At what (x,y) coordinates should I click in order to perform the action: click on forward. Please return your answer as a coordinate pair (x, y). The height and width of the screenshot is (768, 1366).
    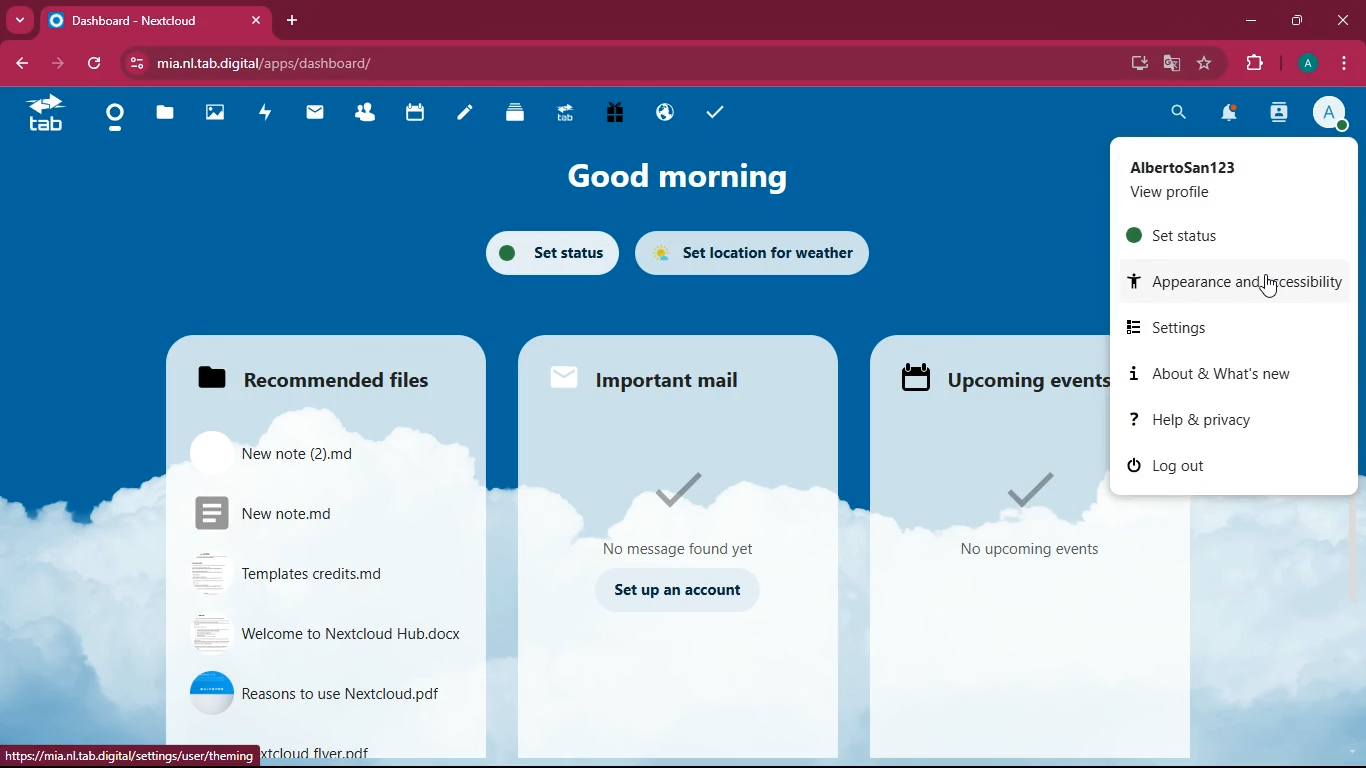
    Looking at the image, I should click on (60, 64).